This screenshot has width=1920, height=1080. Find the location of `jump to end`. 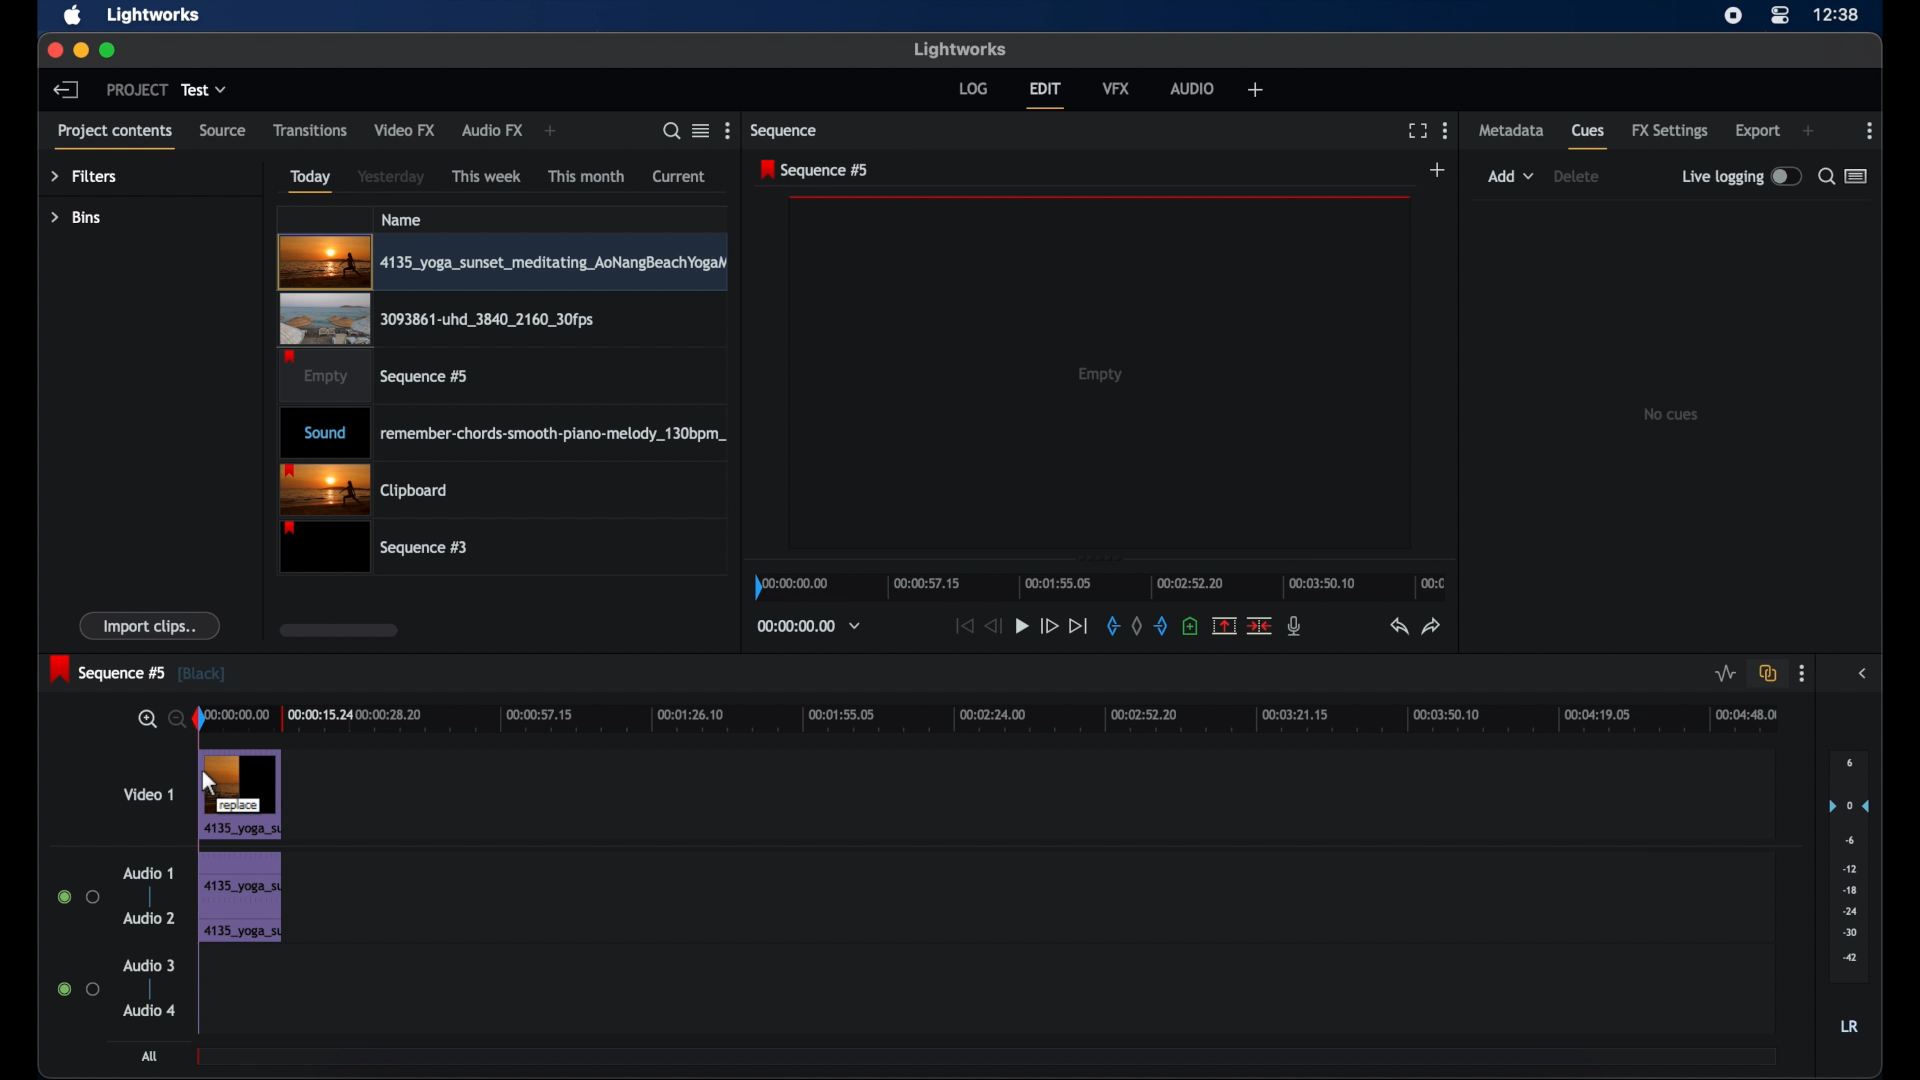

jump to end is located at coordinates (1078, 625).